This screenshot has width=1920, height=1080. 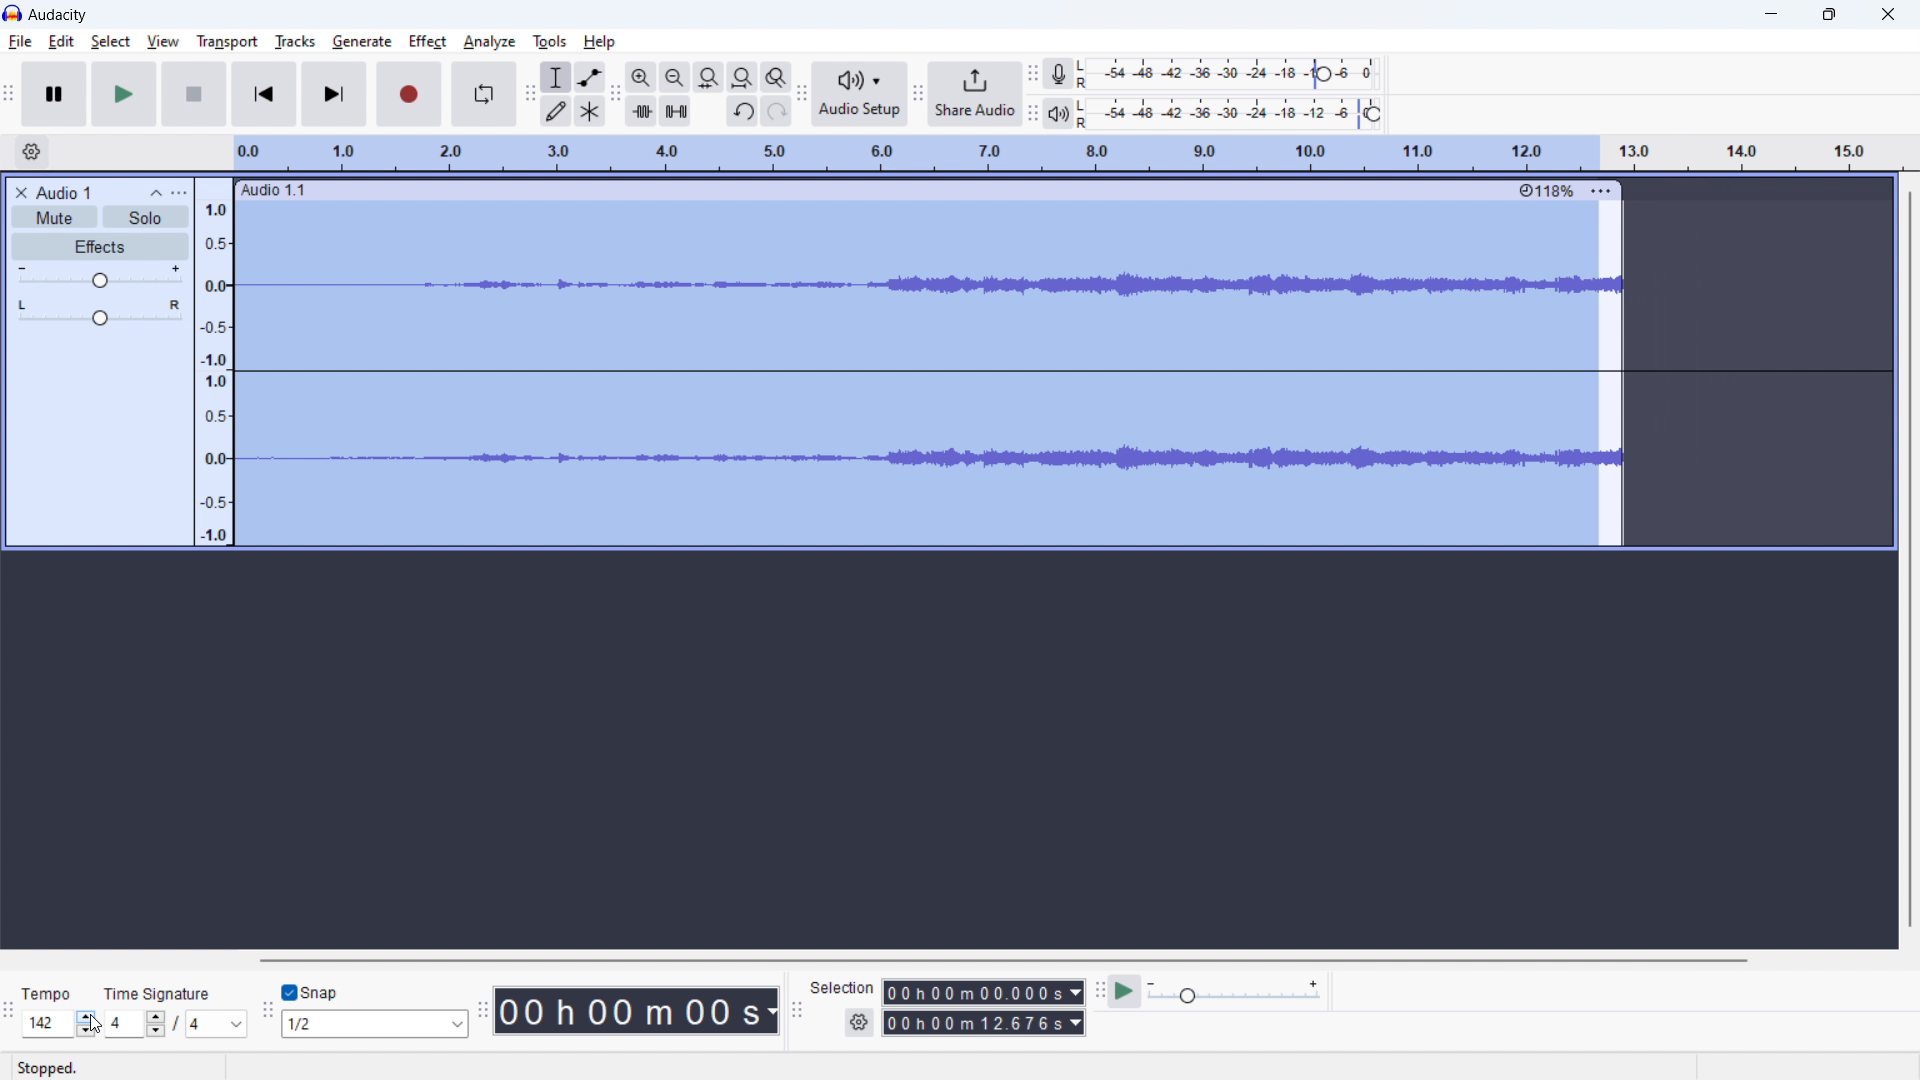 What do you see at coordinates (843, 991) in the screenshot?
I see `Seledon` at bounding box center [843, 991].